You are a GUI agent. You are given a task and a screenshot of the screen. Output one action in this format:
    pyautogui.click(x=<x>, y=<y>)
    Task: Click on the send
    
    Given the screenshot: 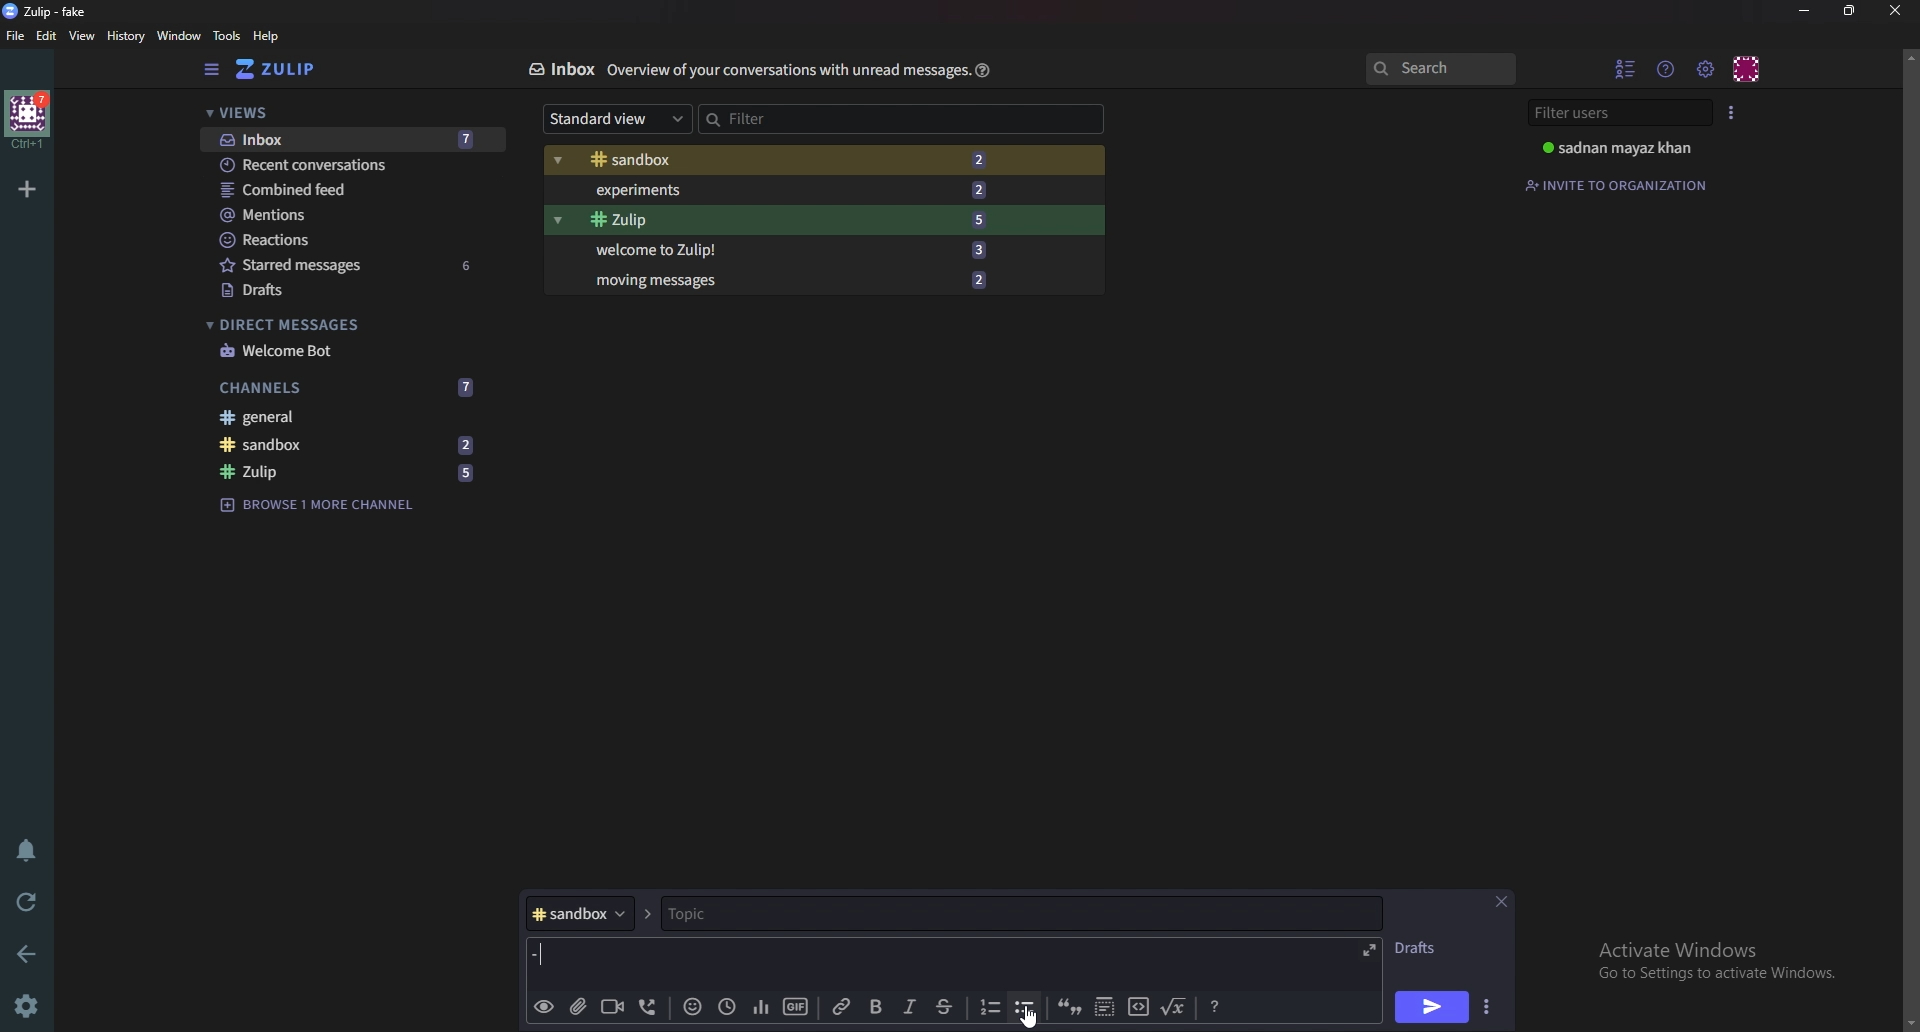 What is the action you would take?
    pyautogui.click(x=1429, y=1009)
    